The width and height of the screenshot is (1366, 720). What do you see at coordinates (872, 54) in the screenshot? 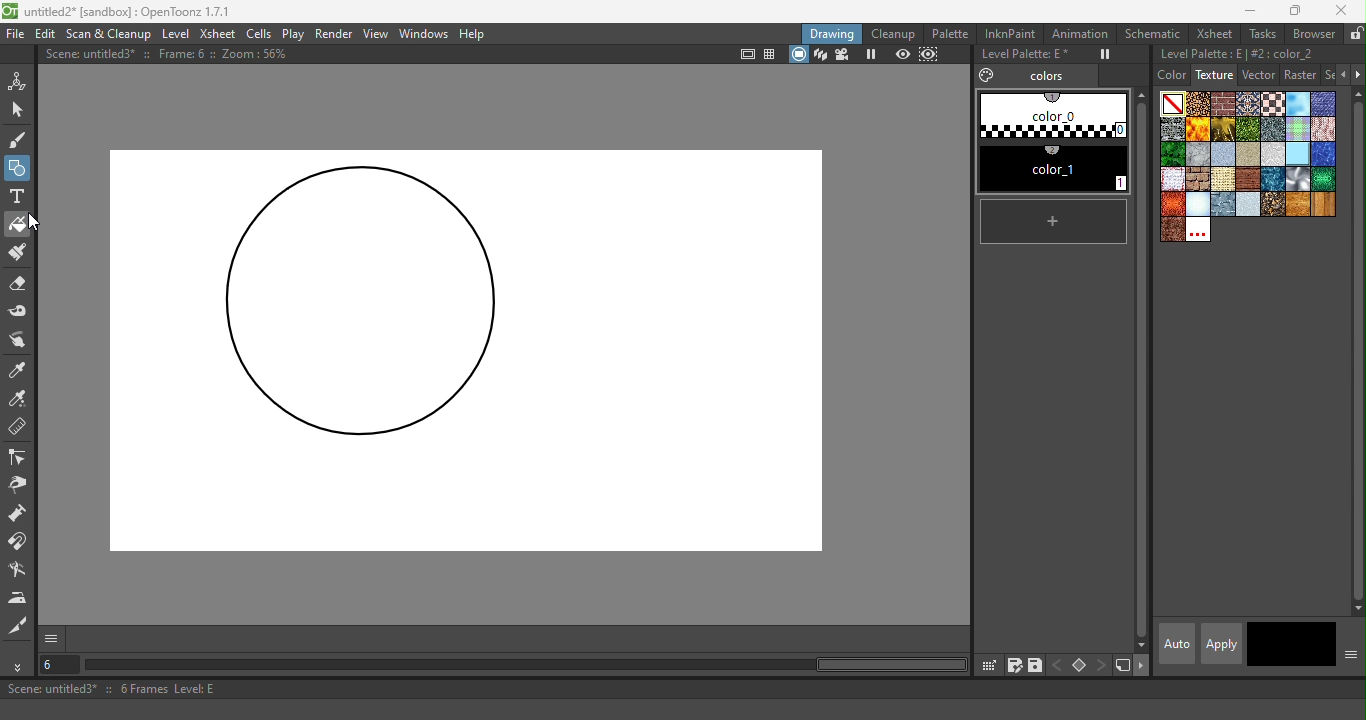
I see `Freeze` at bounding box center [872, 54].